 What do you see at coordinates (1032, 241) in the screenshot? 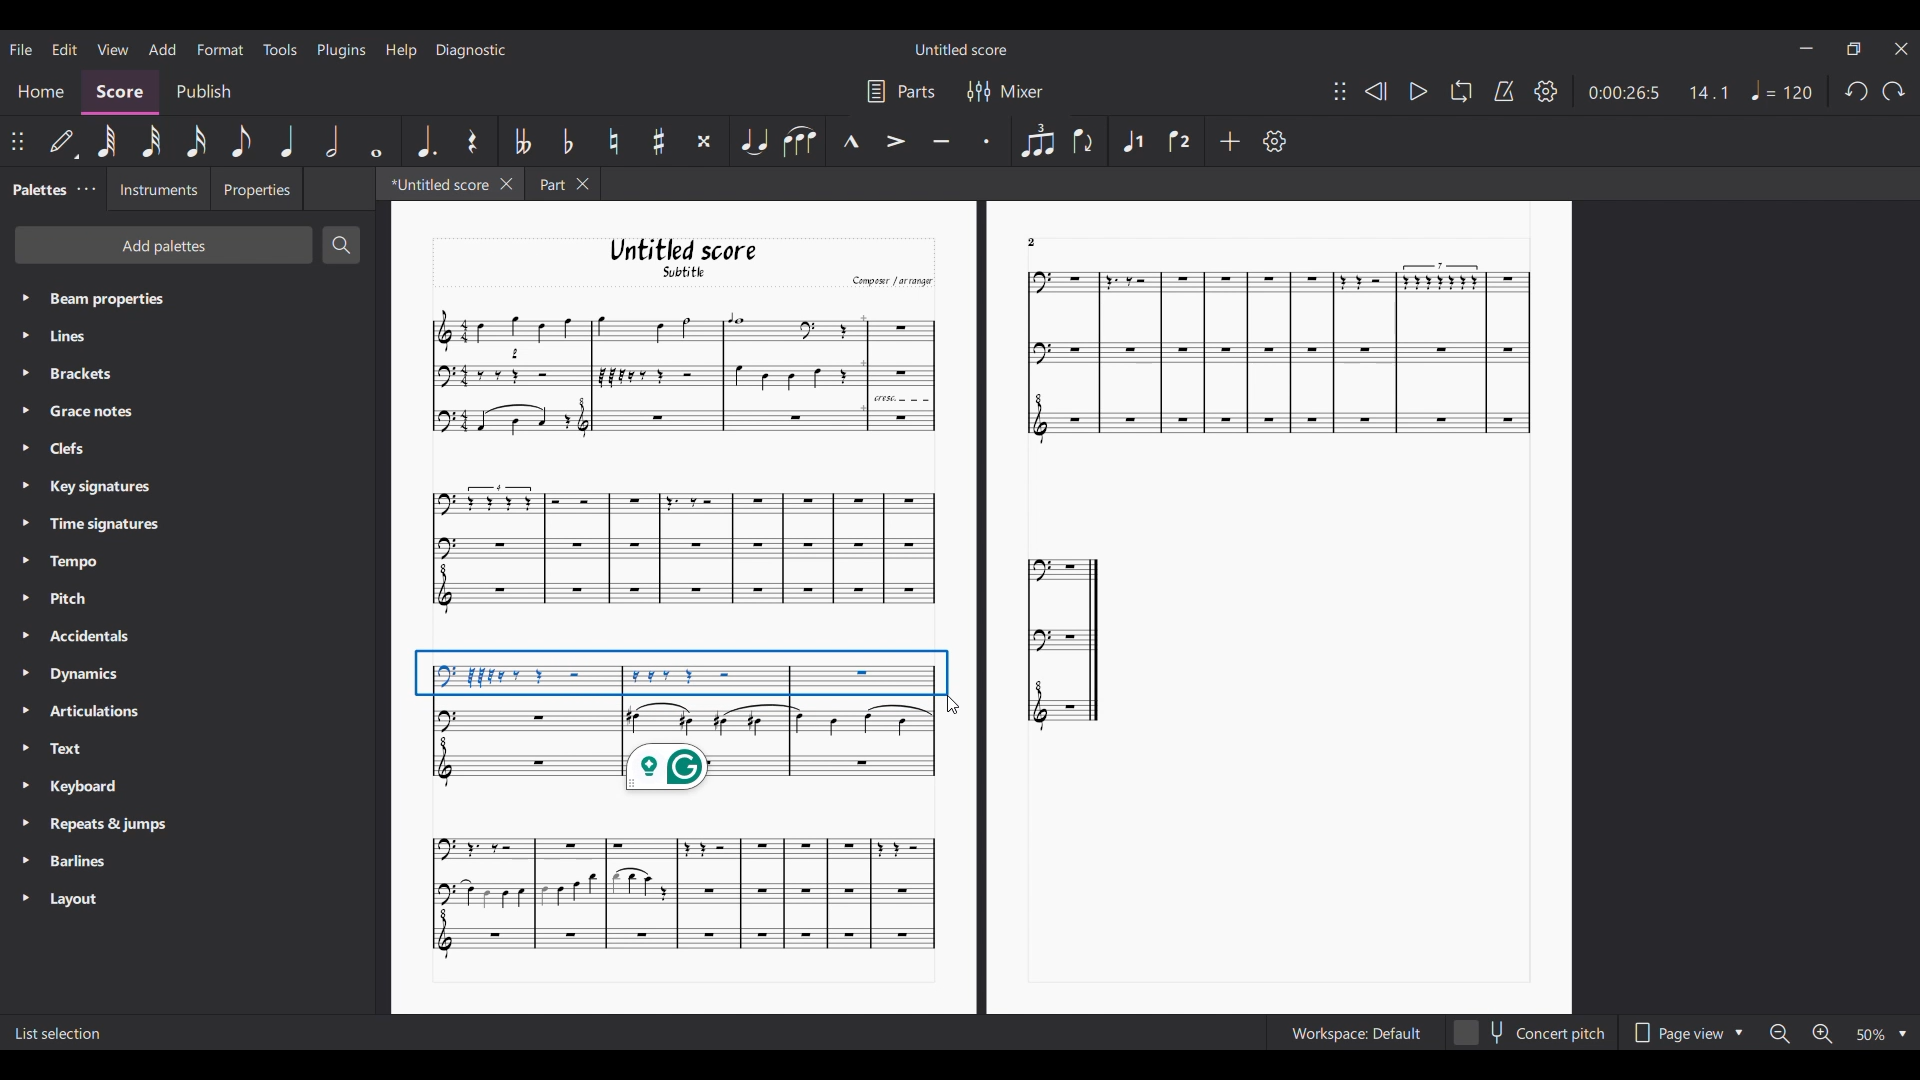
I see `2` at bounding box center [1032, 241].